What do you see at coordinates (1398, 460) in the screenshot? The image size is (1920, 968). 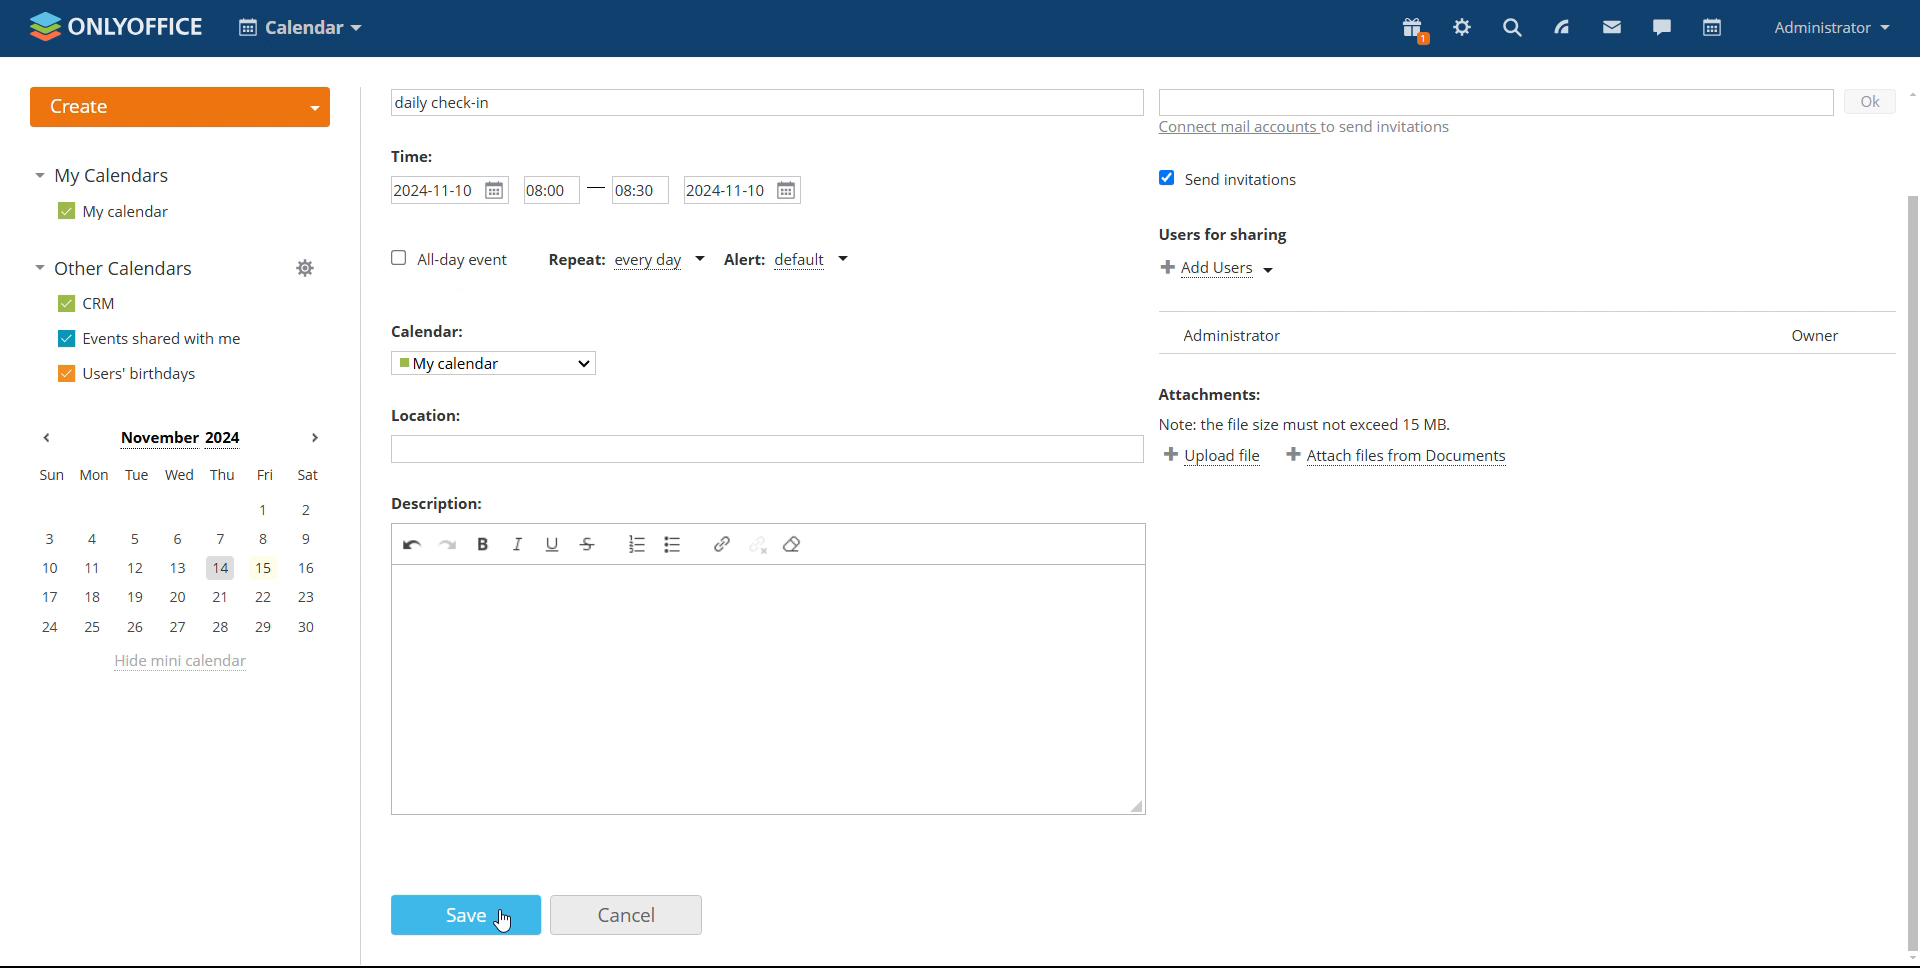 I see `attach files from documents` at bounding box center [1398, 460].